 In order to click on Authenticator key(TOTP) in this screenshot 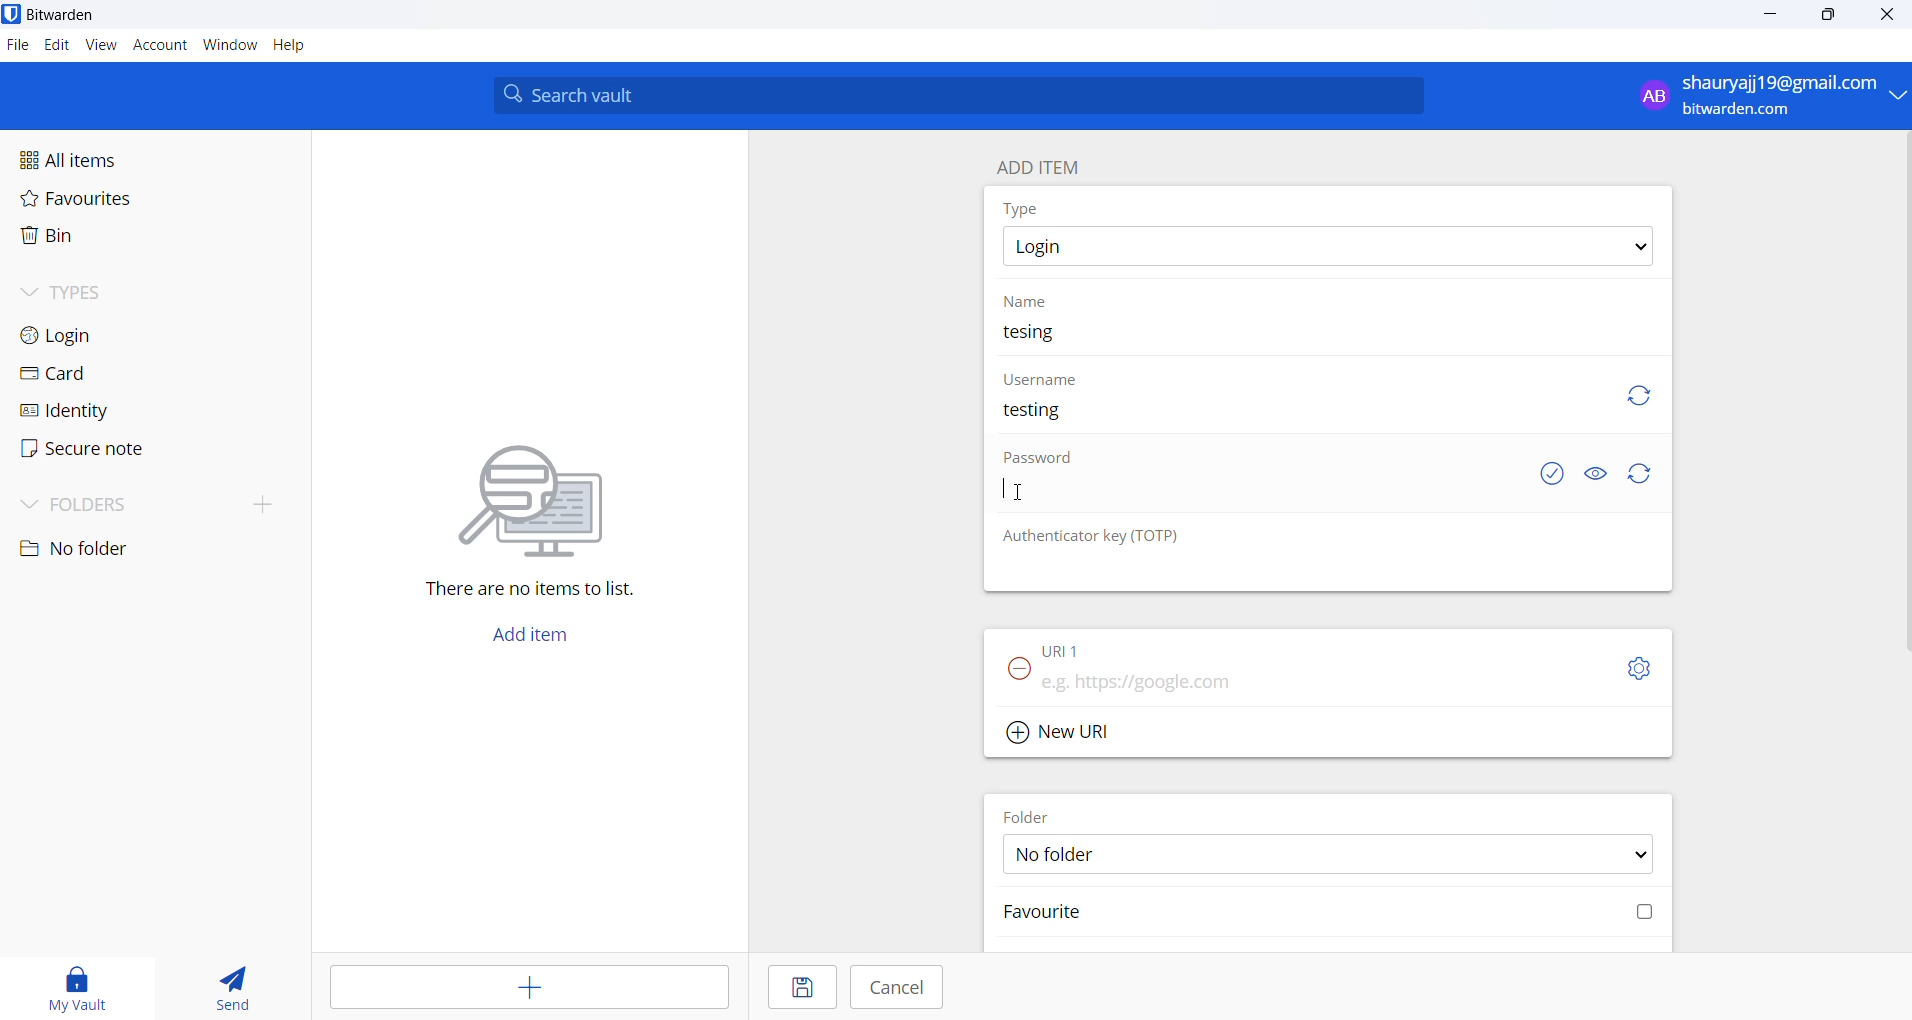, I will do `click(1093, 537)`.